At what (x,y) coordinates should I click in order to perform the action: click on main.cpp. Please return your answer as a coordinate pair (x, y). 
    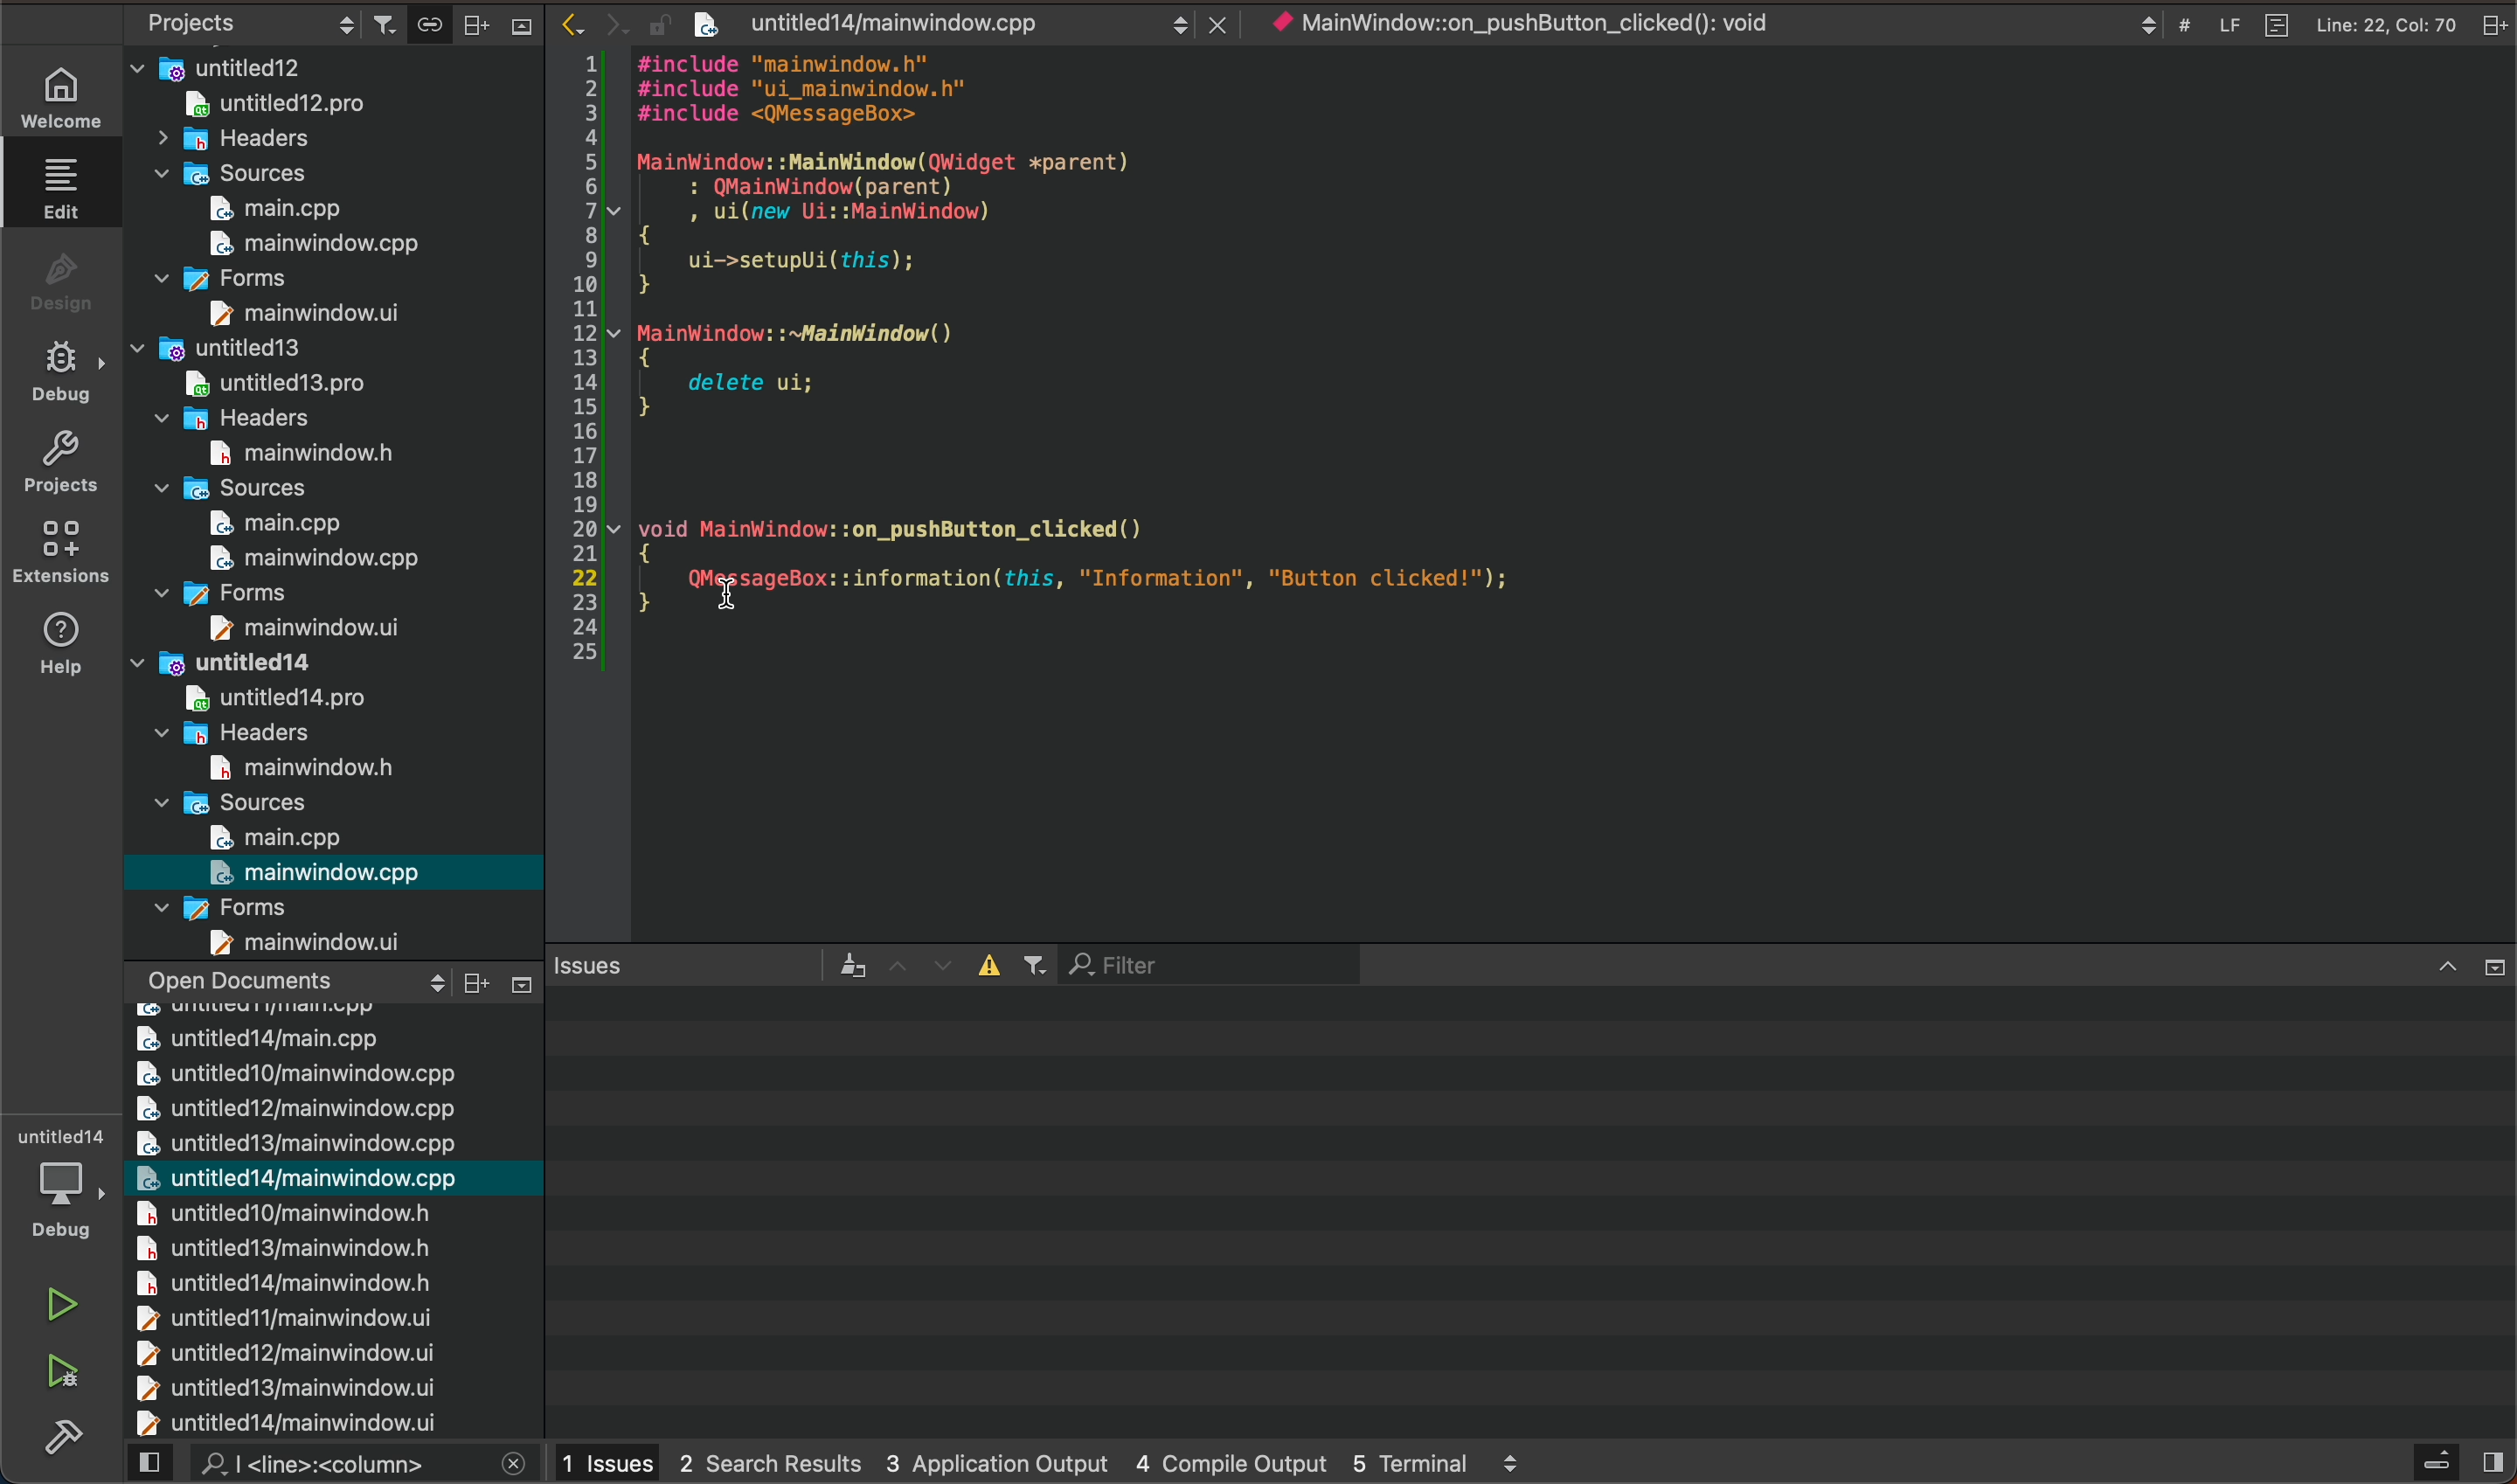
    Looking at the image, I should click on (271, 209).